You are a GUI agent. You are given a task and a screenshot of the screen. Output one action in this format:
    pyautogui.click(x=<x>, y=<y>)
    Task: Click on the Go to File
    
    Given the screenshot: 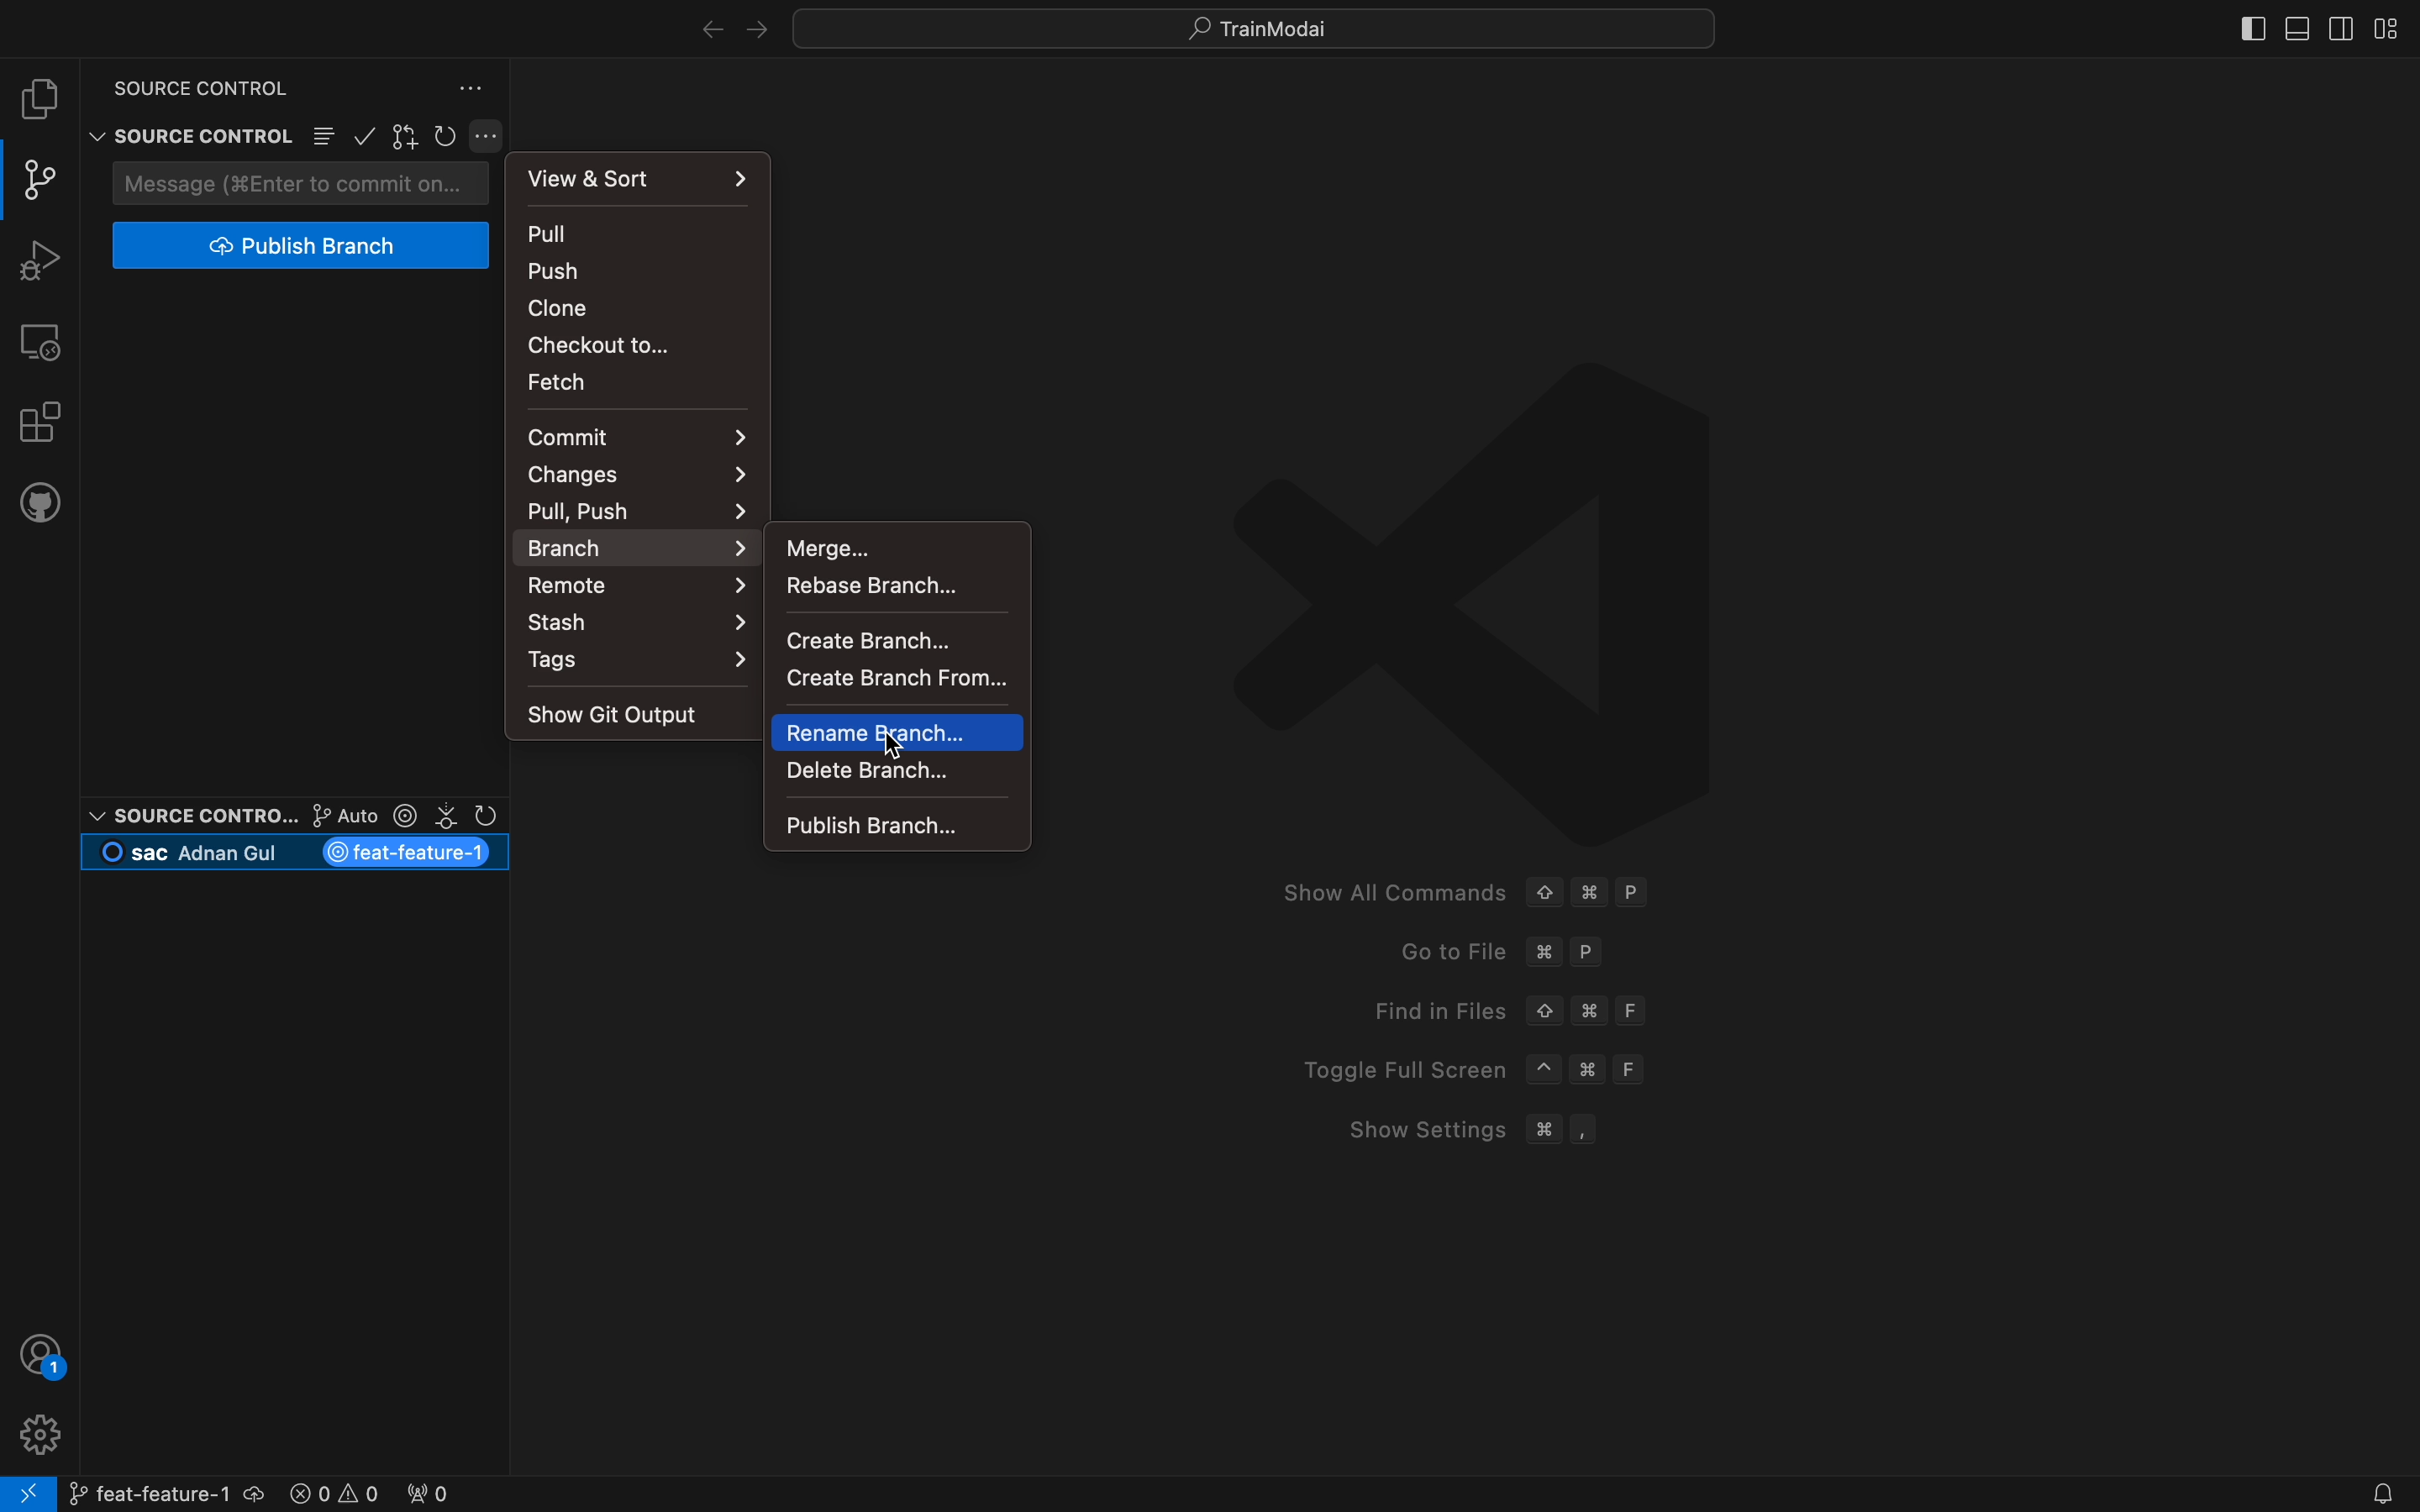 What is the action you would take?
    pyautogui.click(x=1432, y=953)
    